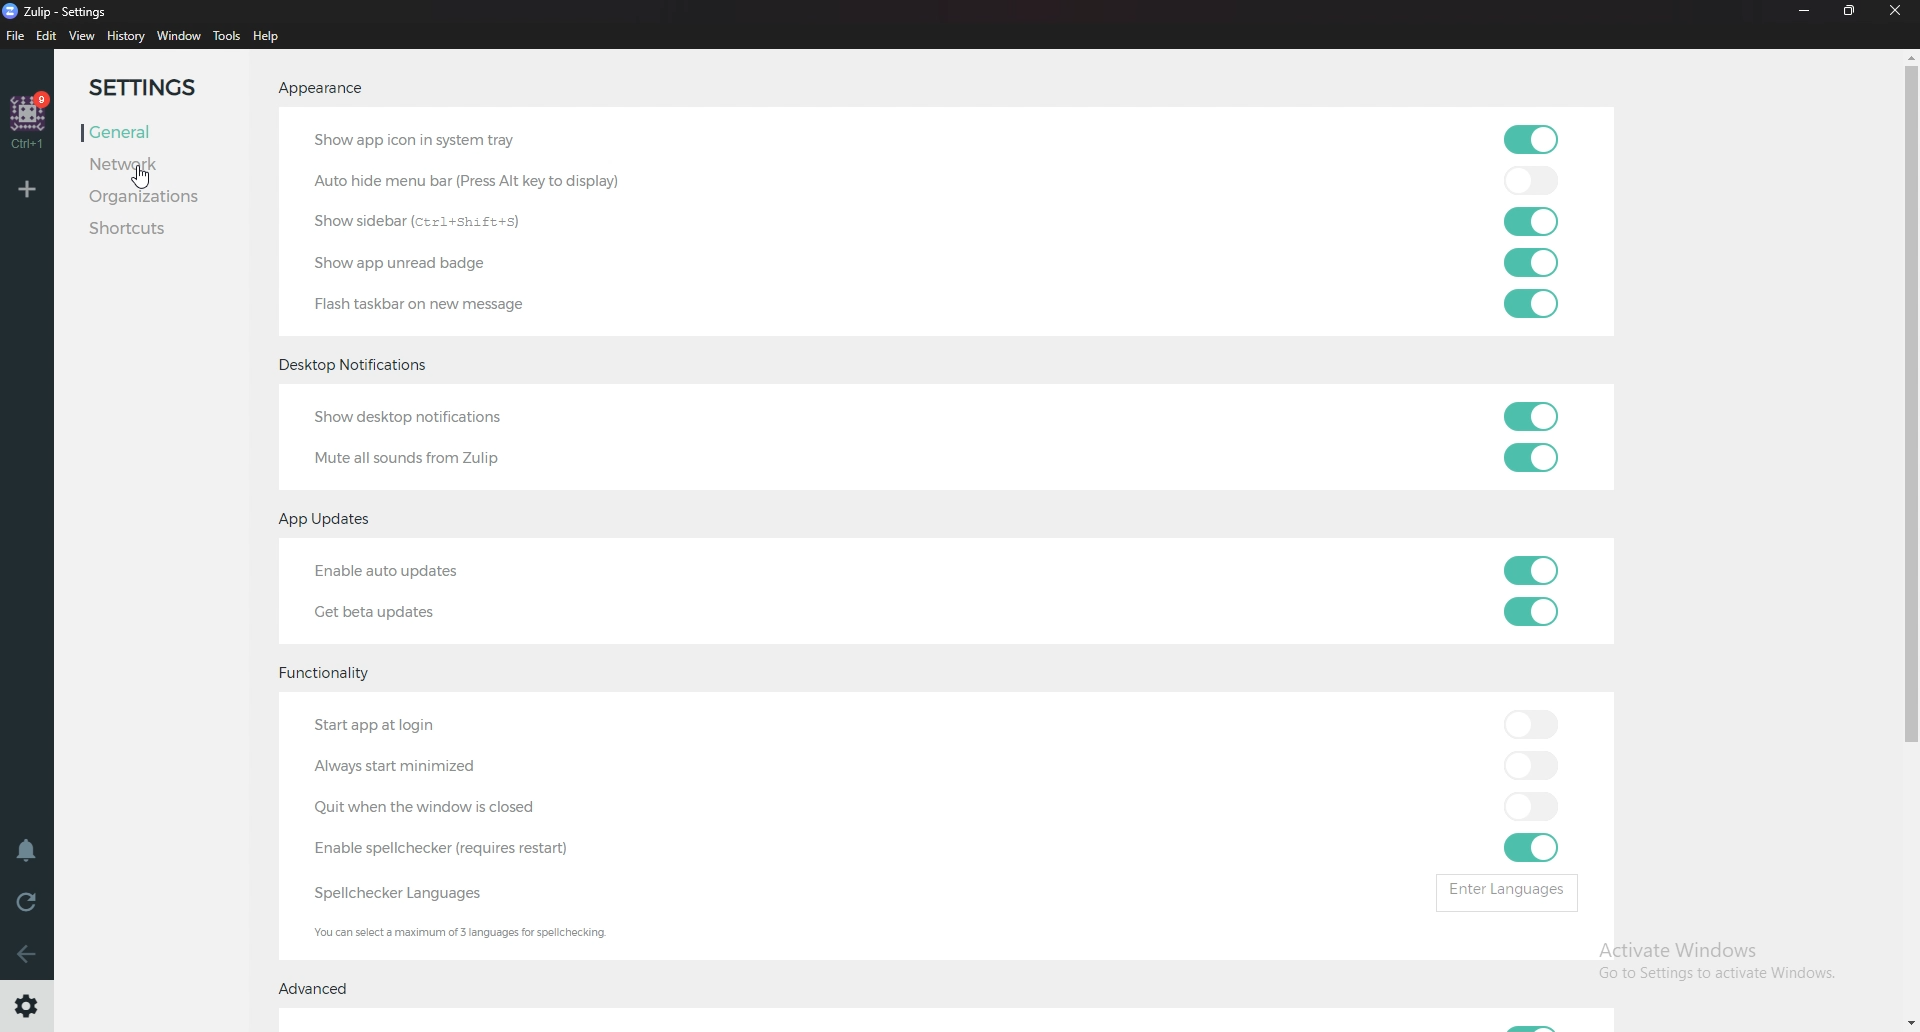 This screenshot has height=1032, width=1920. Describe the element at coordinates (267, 38) in the screenshot. I see `help` at that location.